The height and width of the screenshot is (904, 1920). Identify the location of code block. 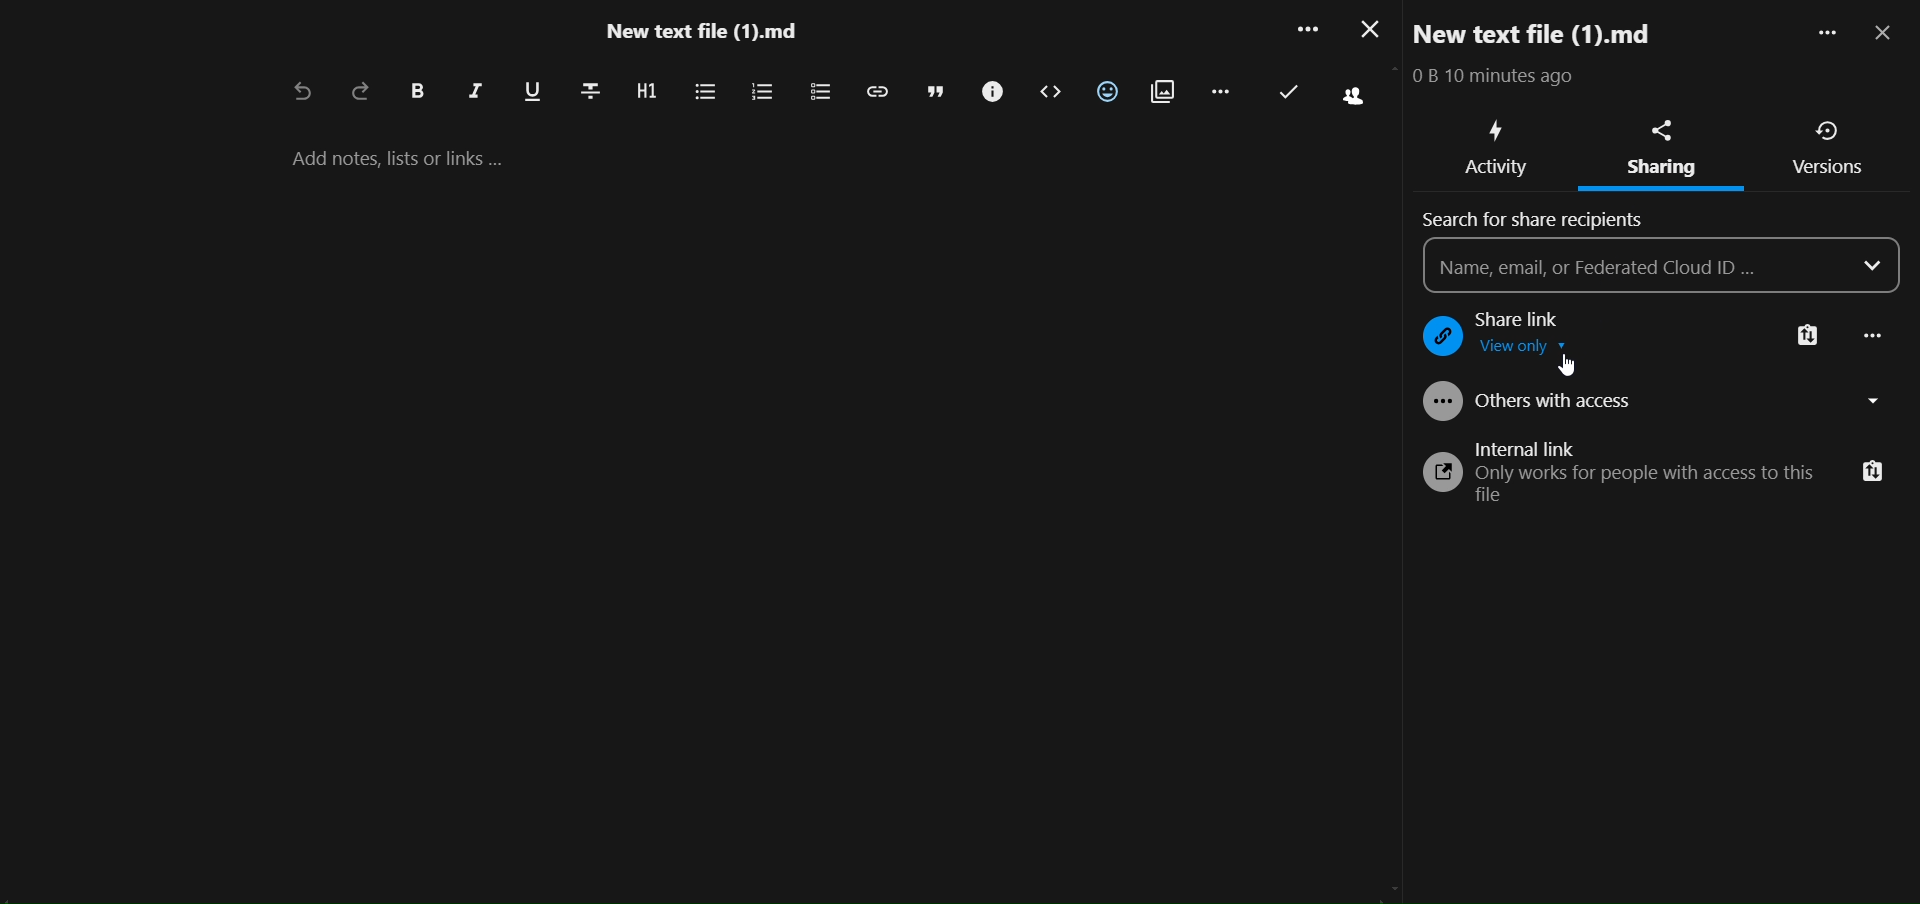
(1051, 93).